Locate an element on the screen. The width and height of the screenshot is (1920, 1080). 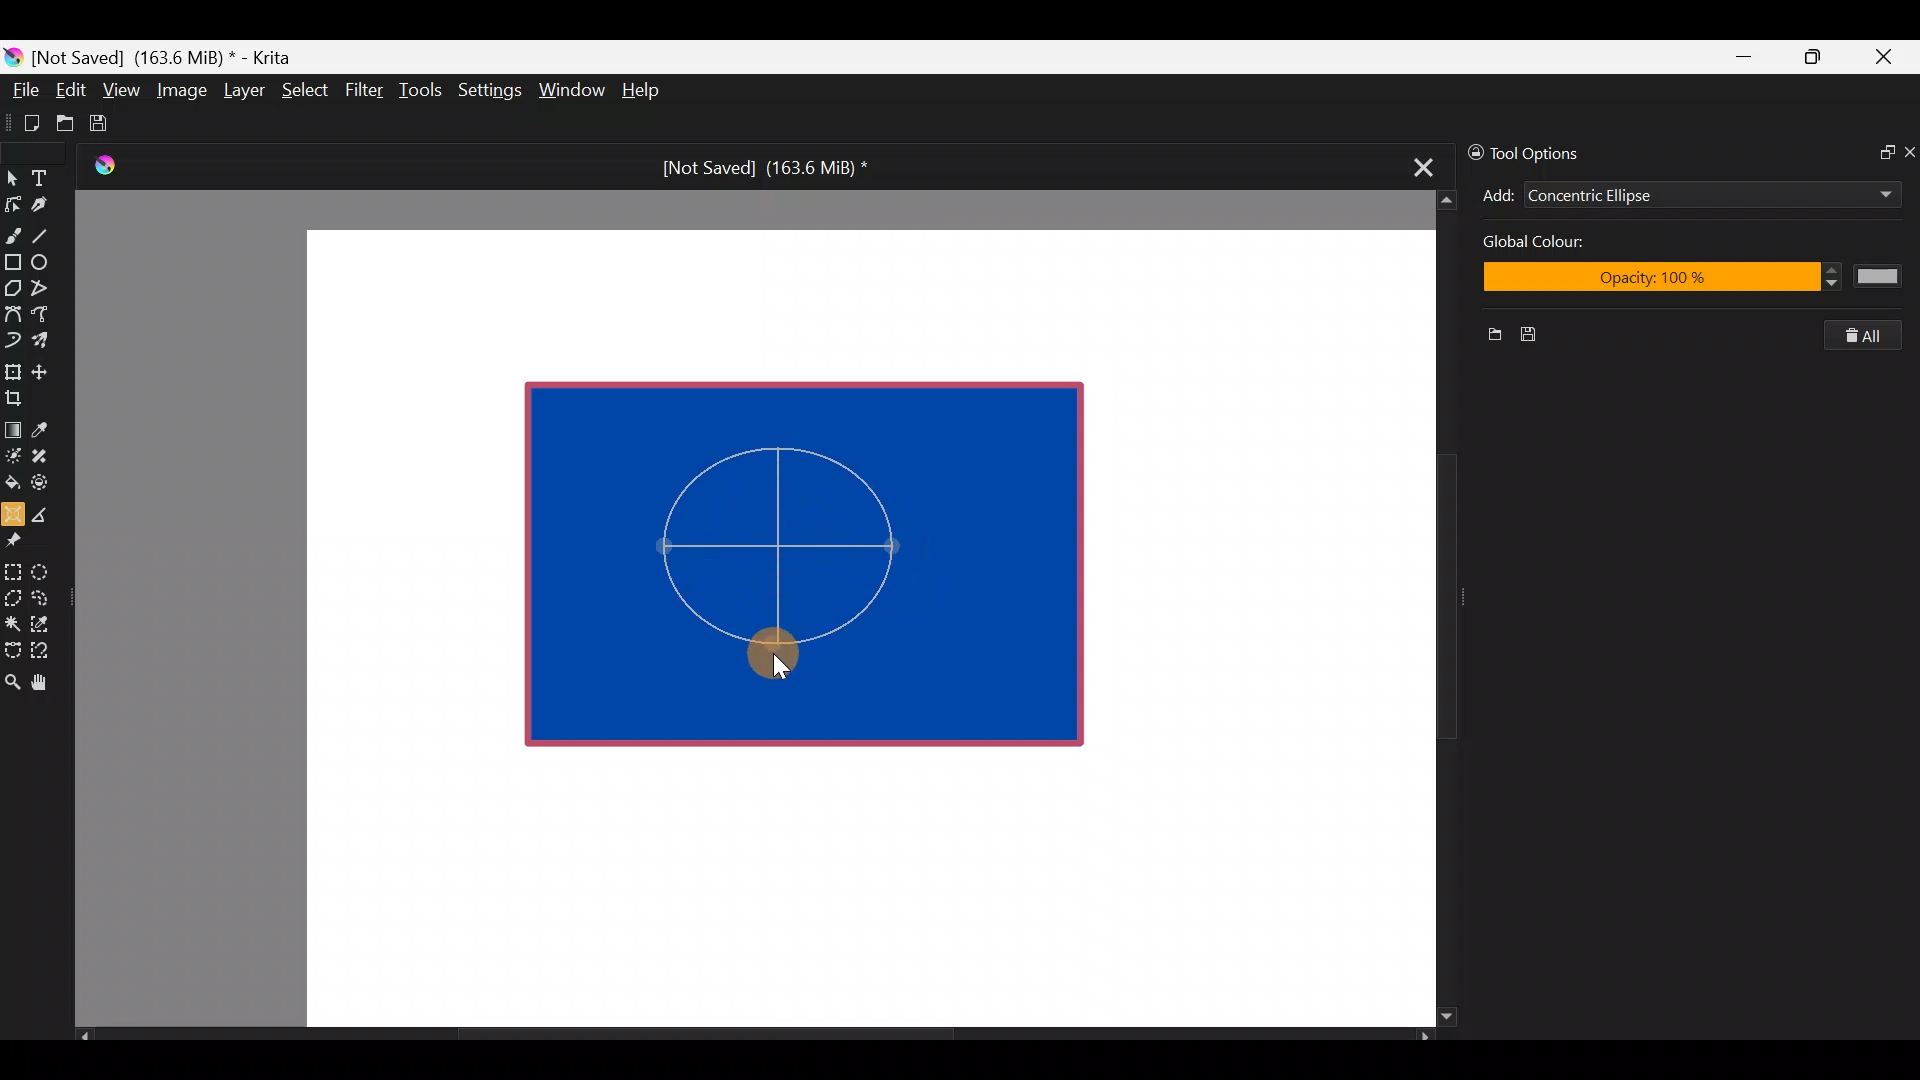
Maximize is located at coordinates (1812, 56).